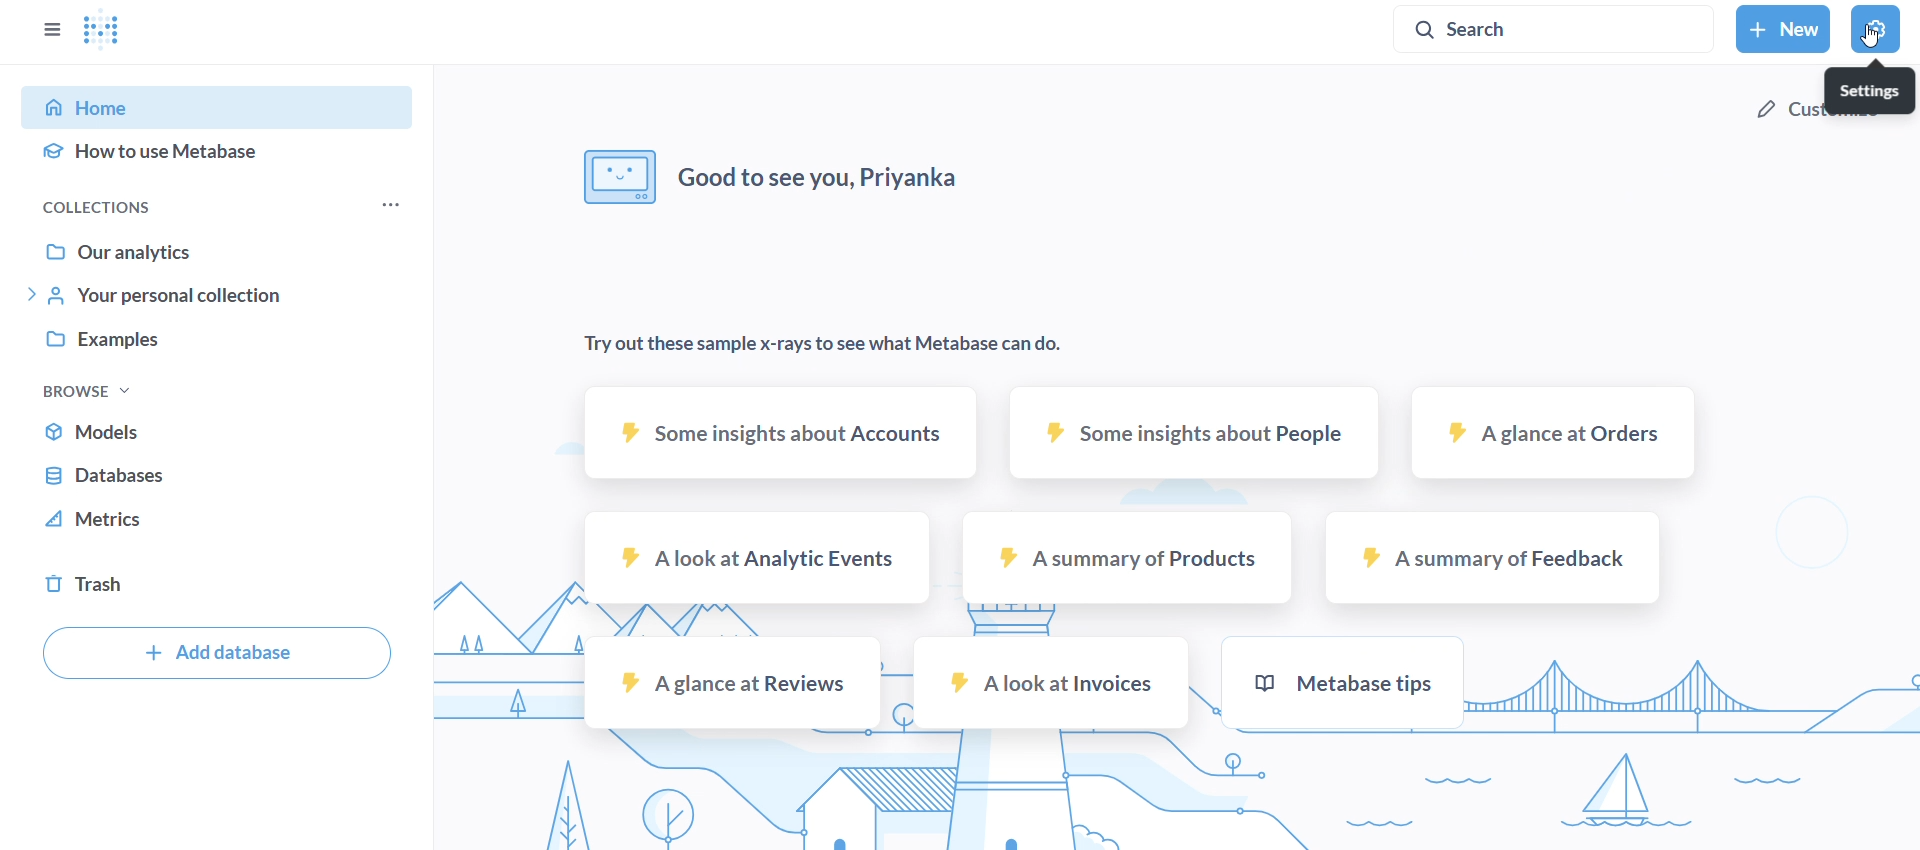 The width and height of the screenshot is (1920, 850). Describe the element at coordinates (1555, 29) in the screenshot. I see `search` at that location.